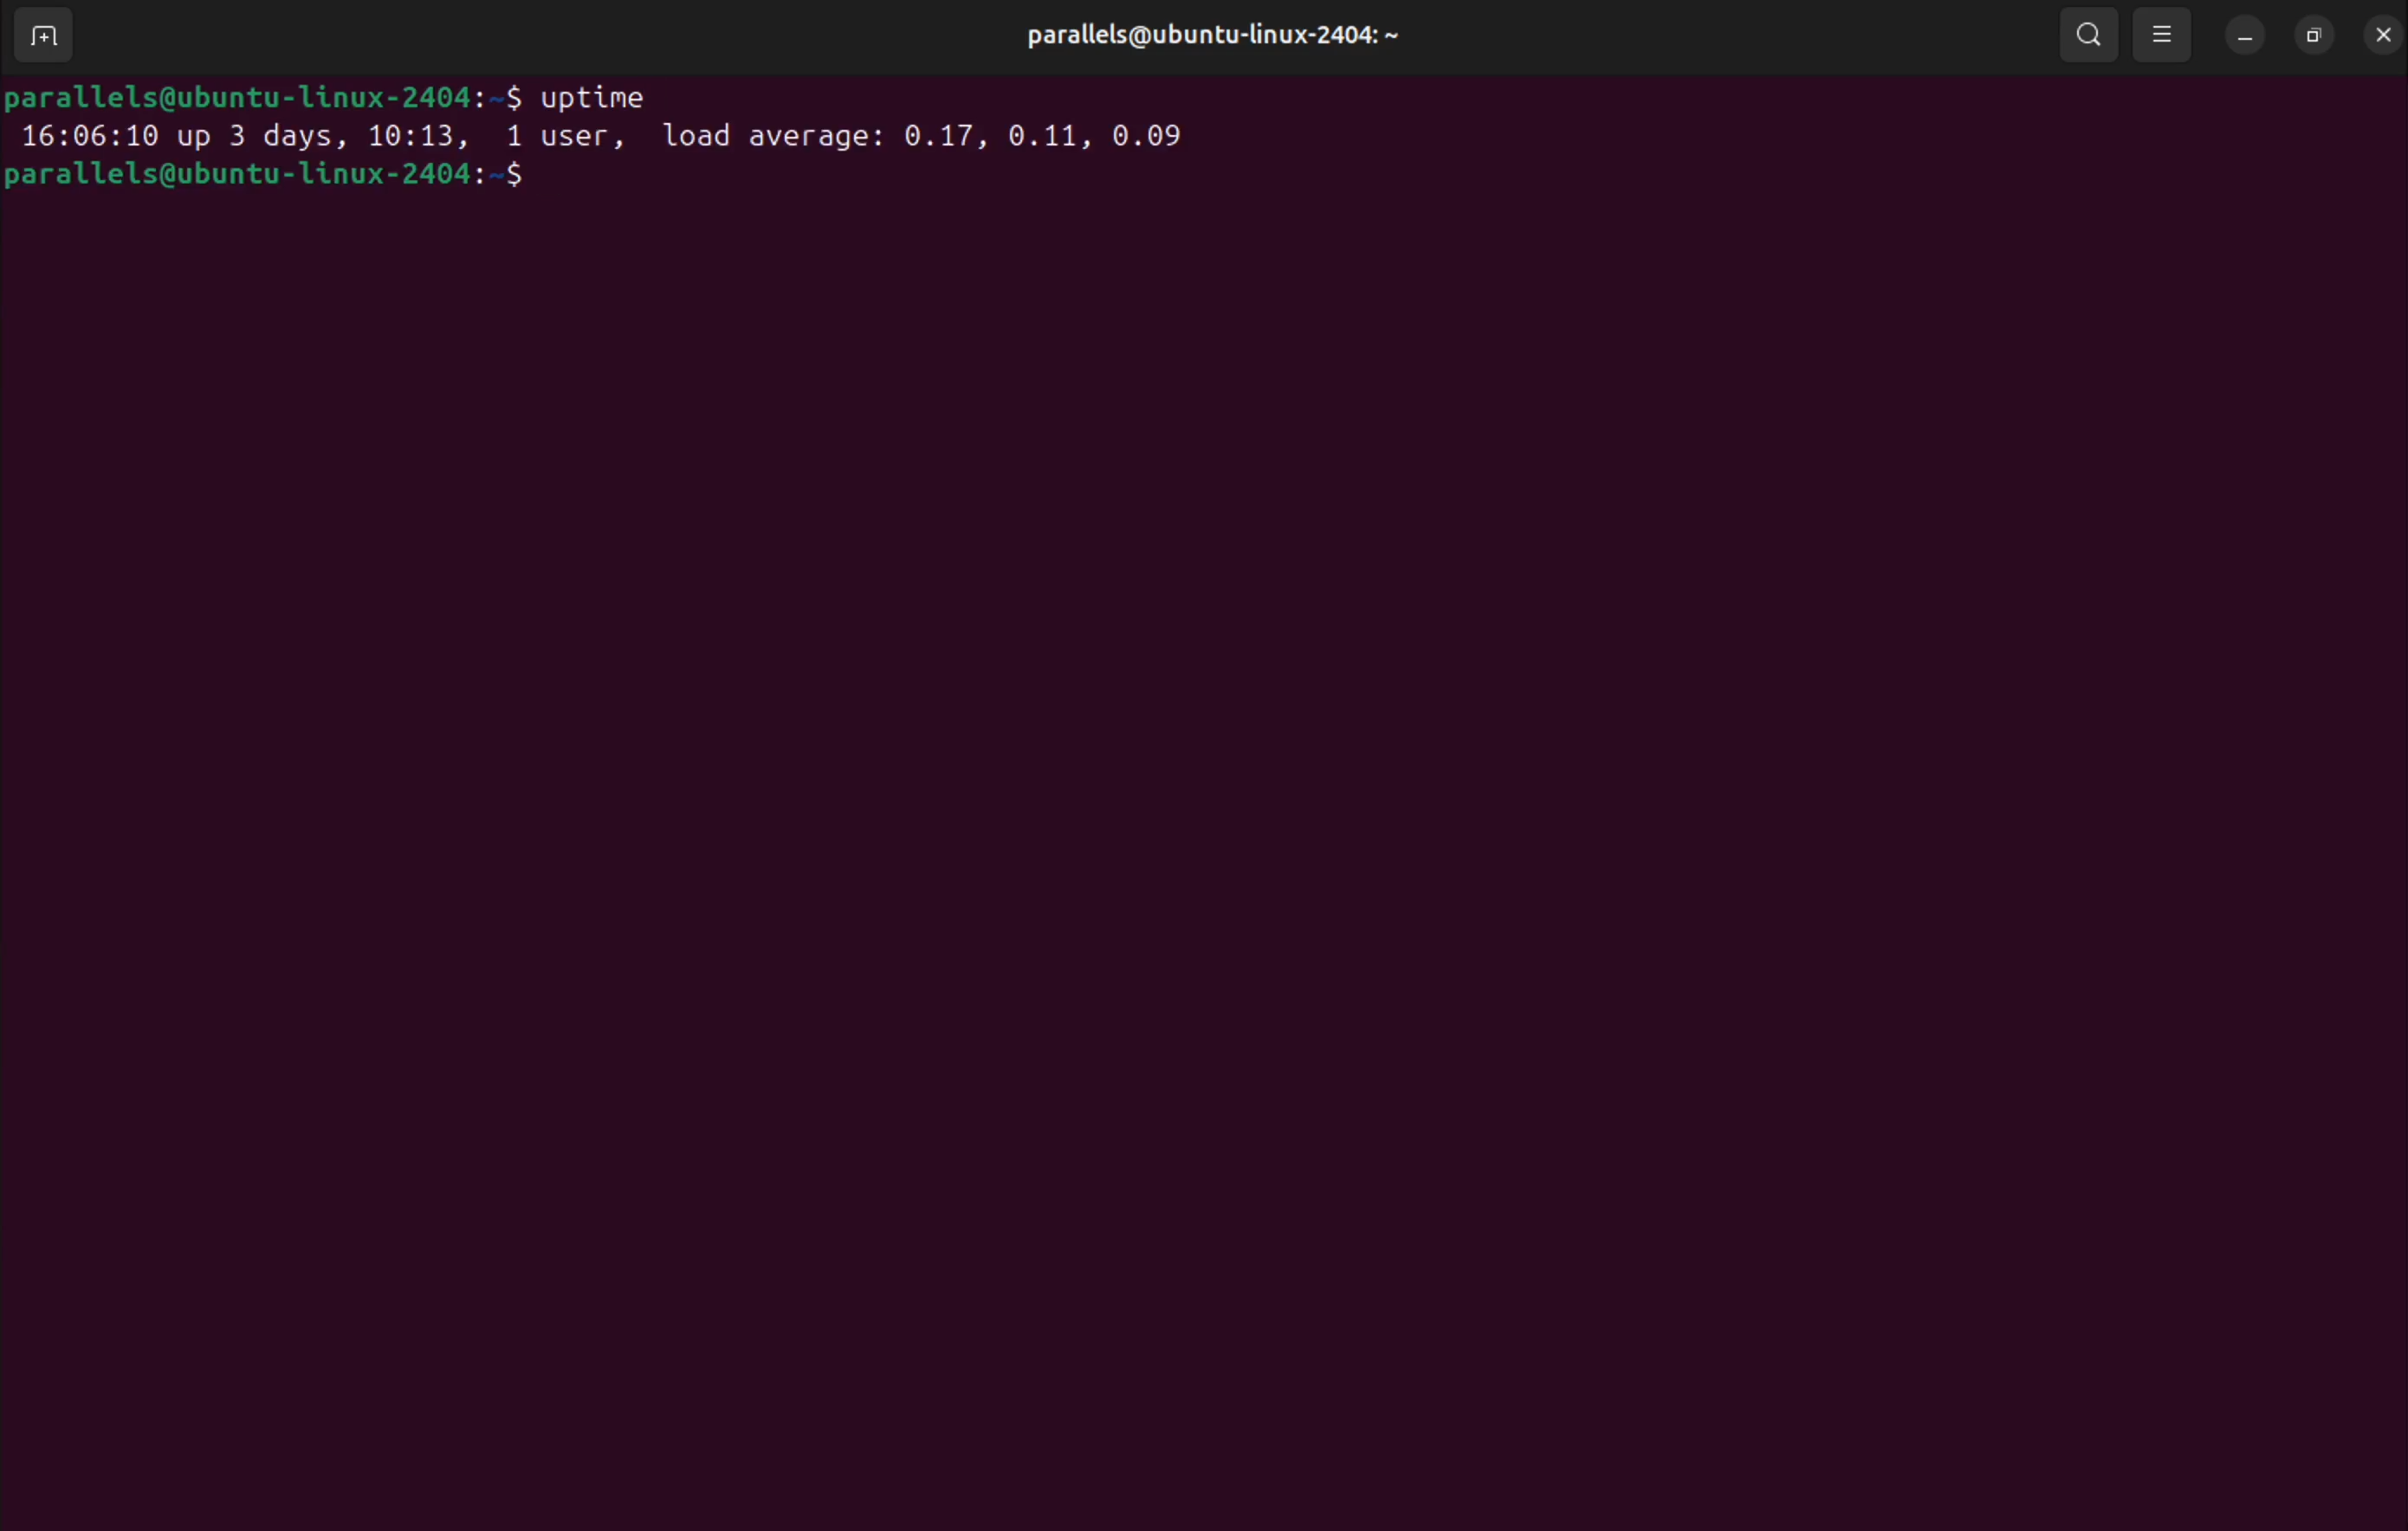 This screenshot has width=2408, height=1531. Describe the element at coordinates (929, 137) in the screenshot. I see `load average` at that location.